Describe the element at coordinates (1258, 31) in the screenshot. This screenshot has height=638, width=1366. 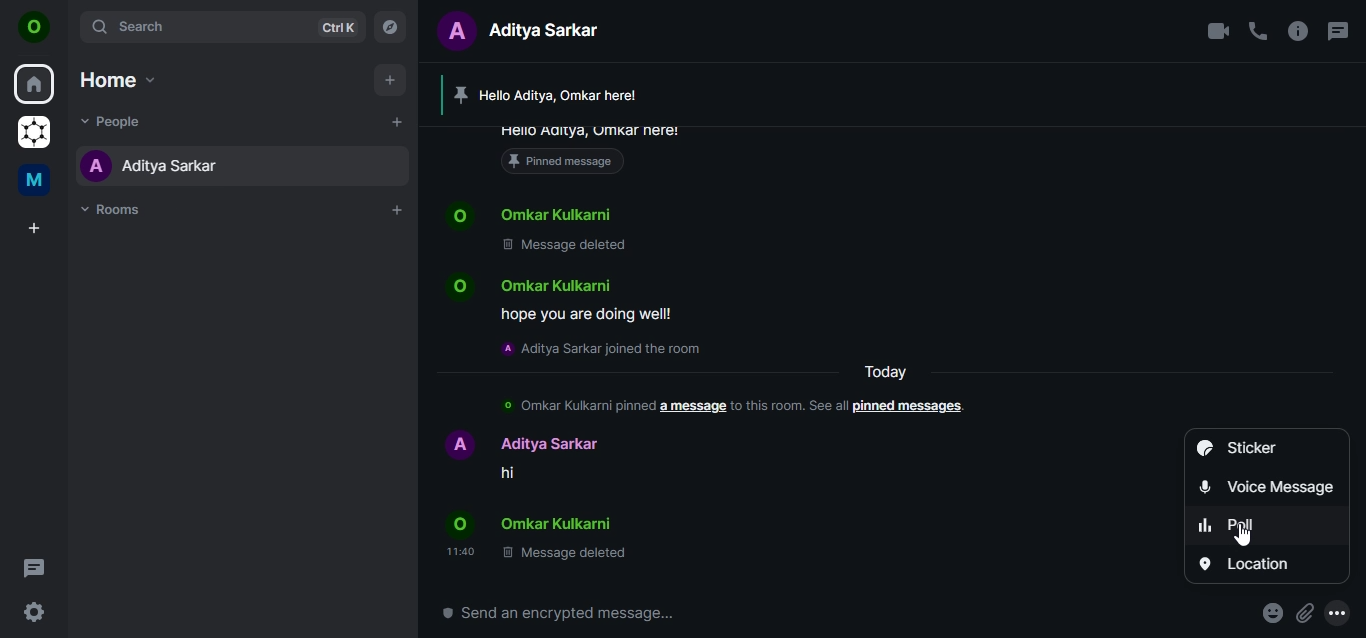
I see `voice call` at that location.